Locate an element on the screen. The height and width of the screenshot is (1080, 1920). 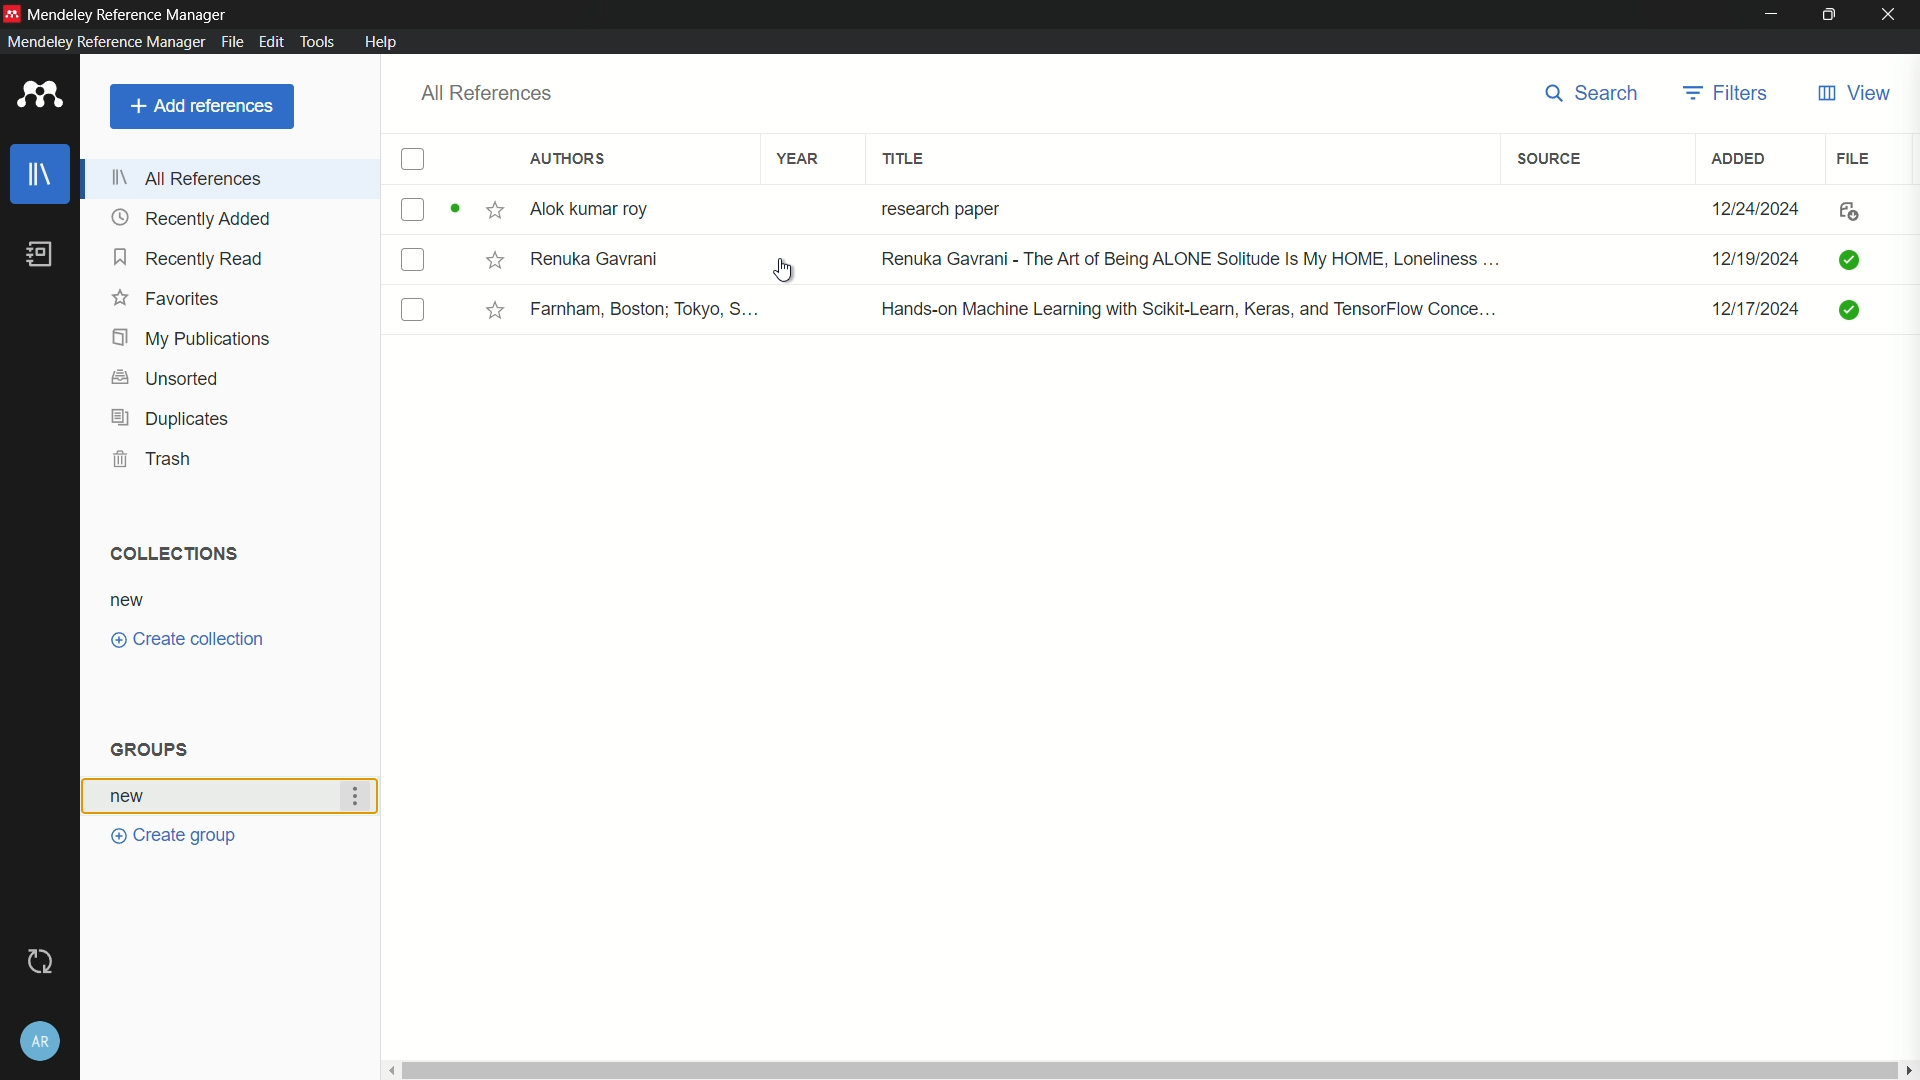
new is located at coordinates (128, 600).